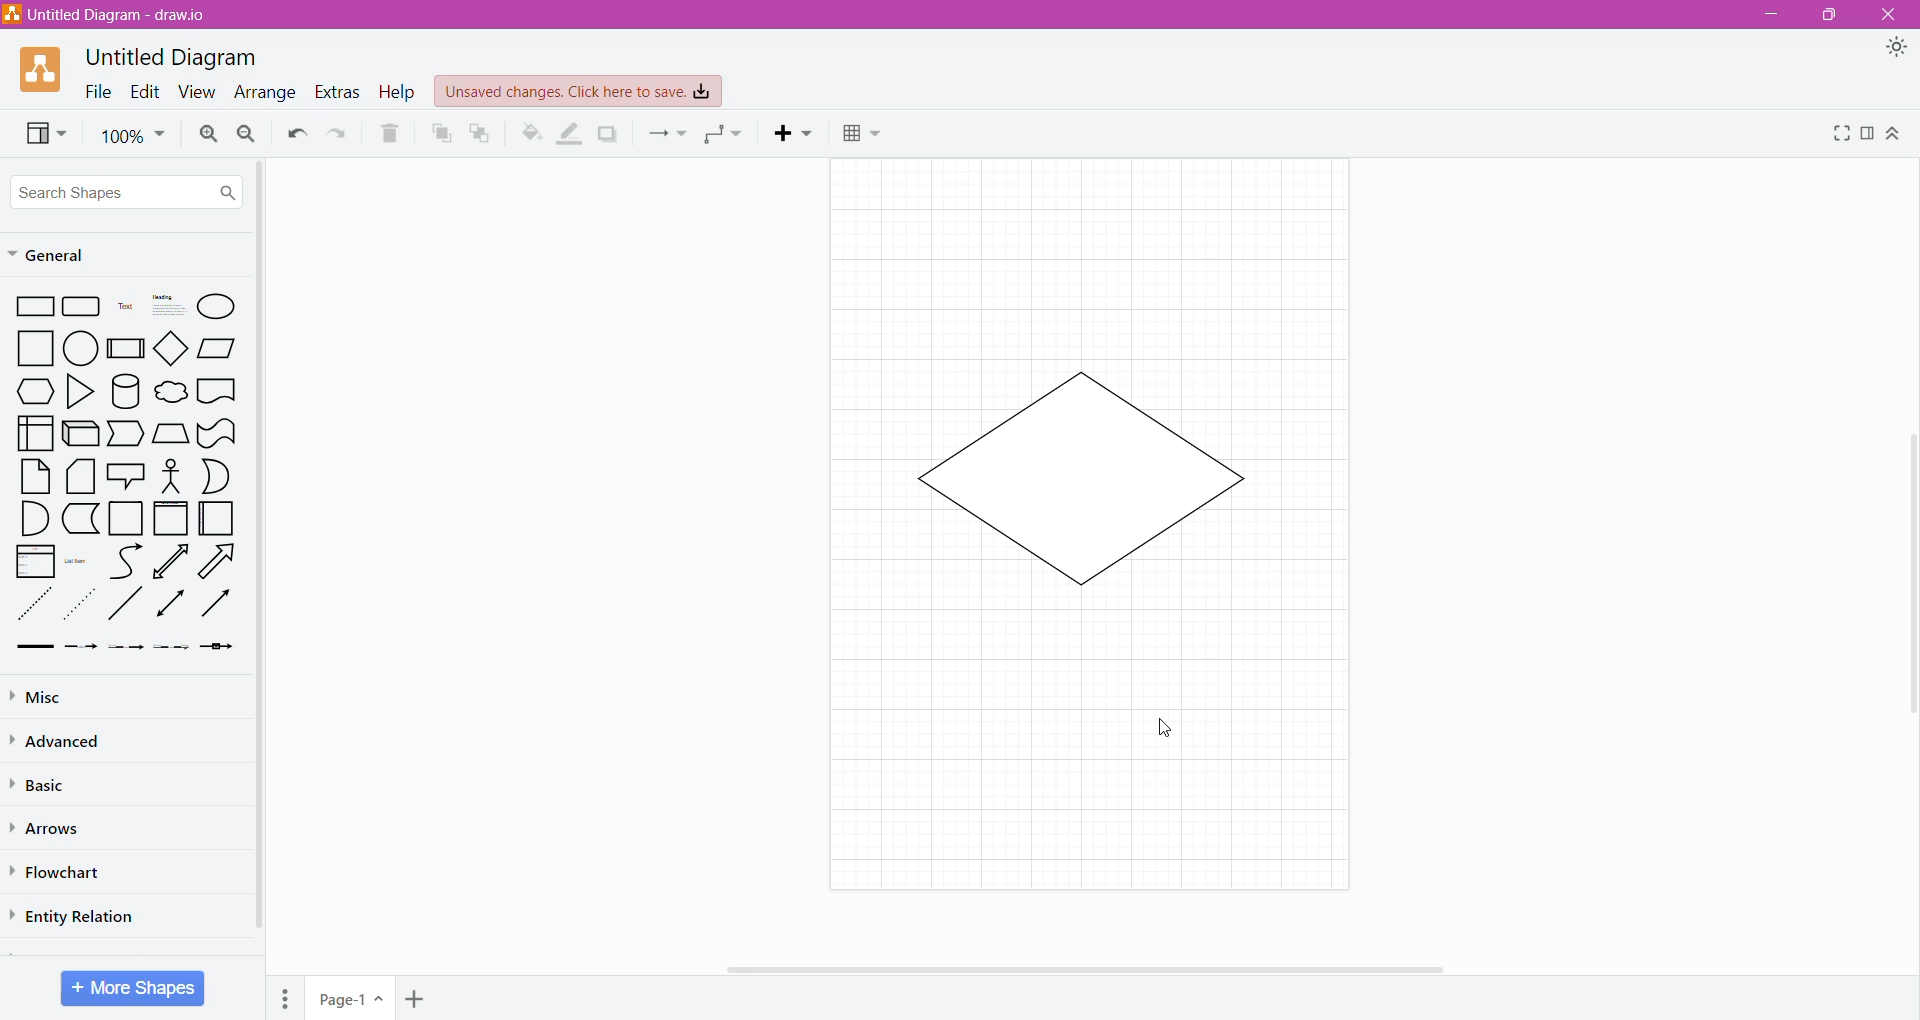  What do you see at coordinates (336, 134) in the screenshot?
I see `Redo` at bounding box center [336, 134].